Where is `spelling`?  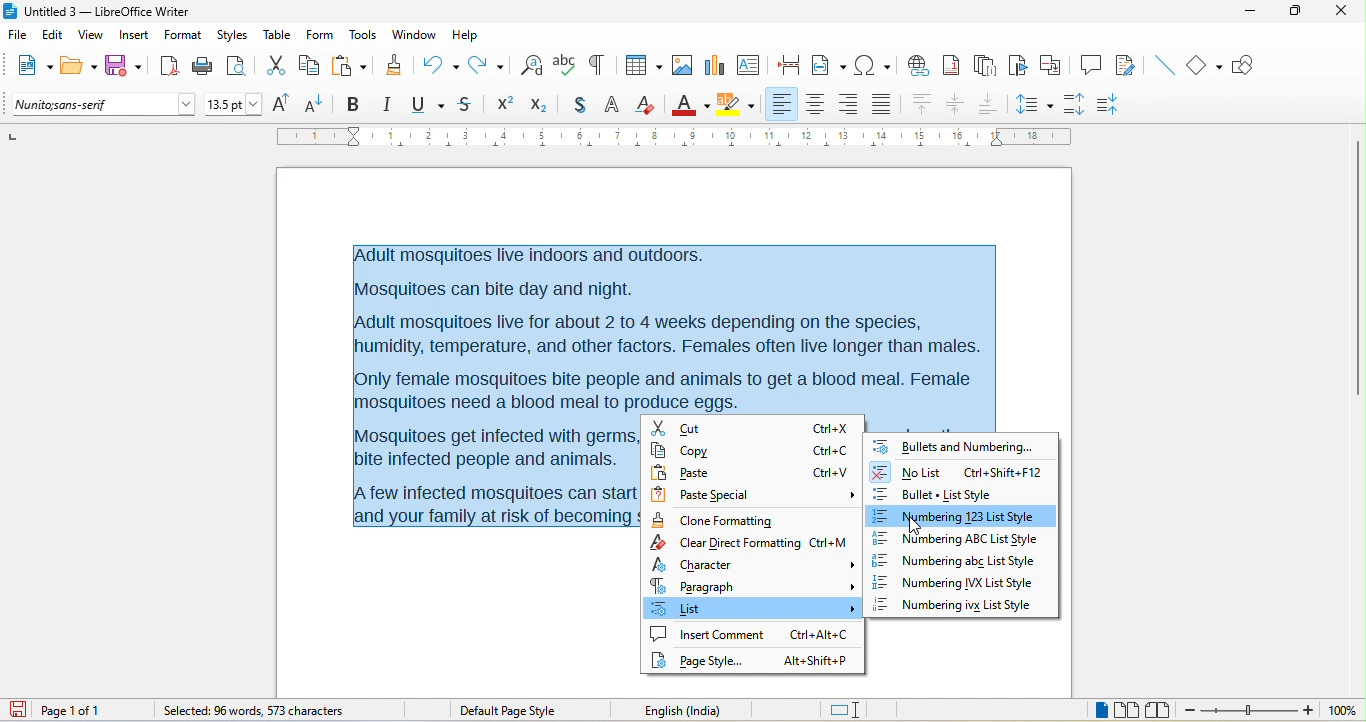 spelling is located at coordinates (565, 67).